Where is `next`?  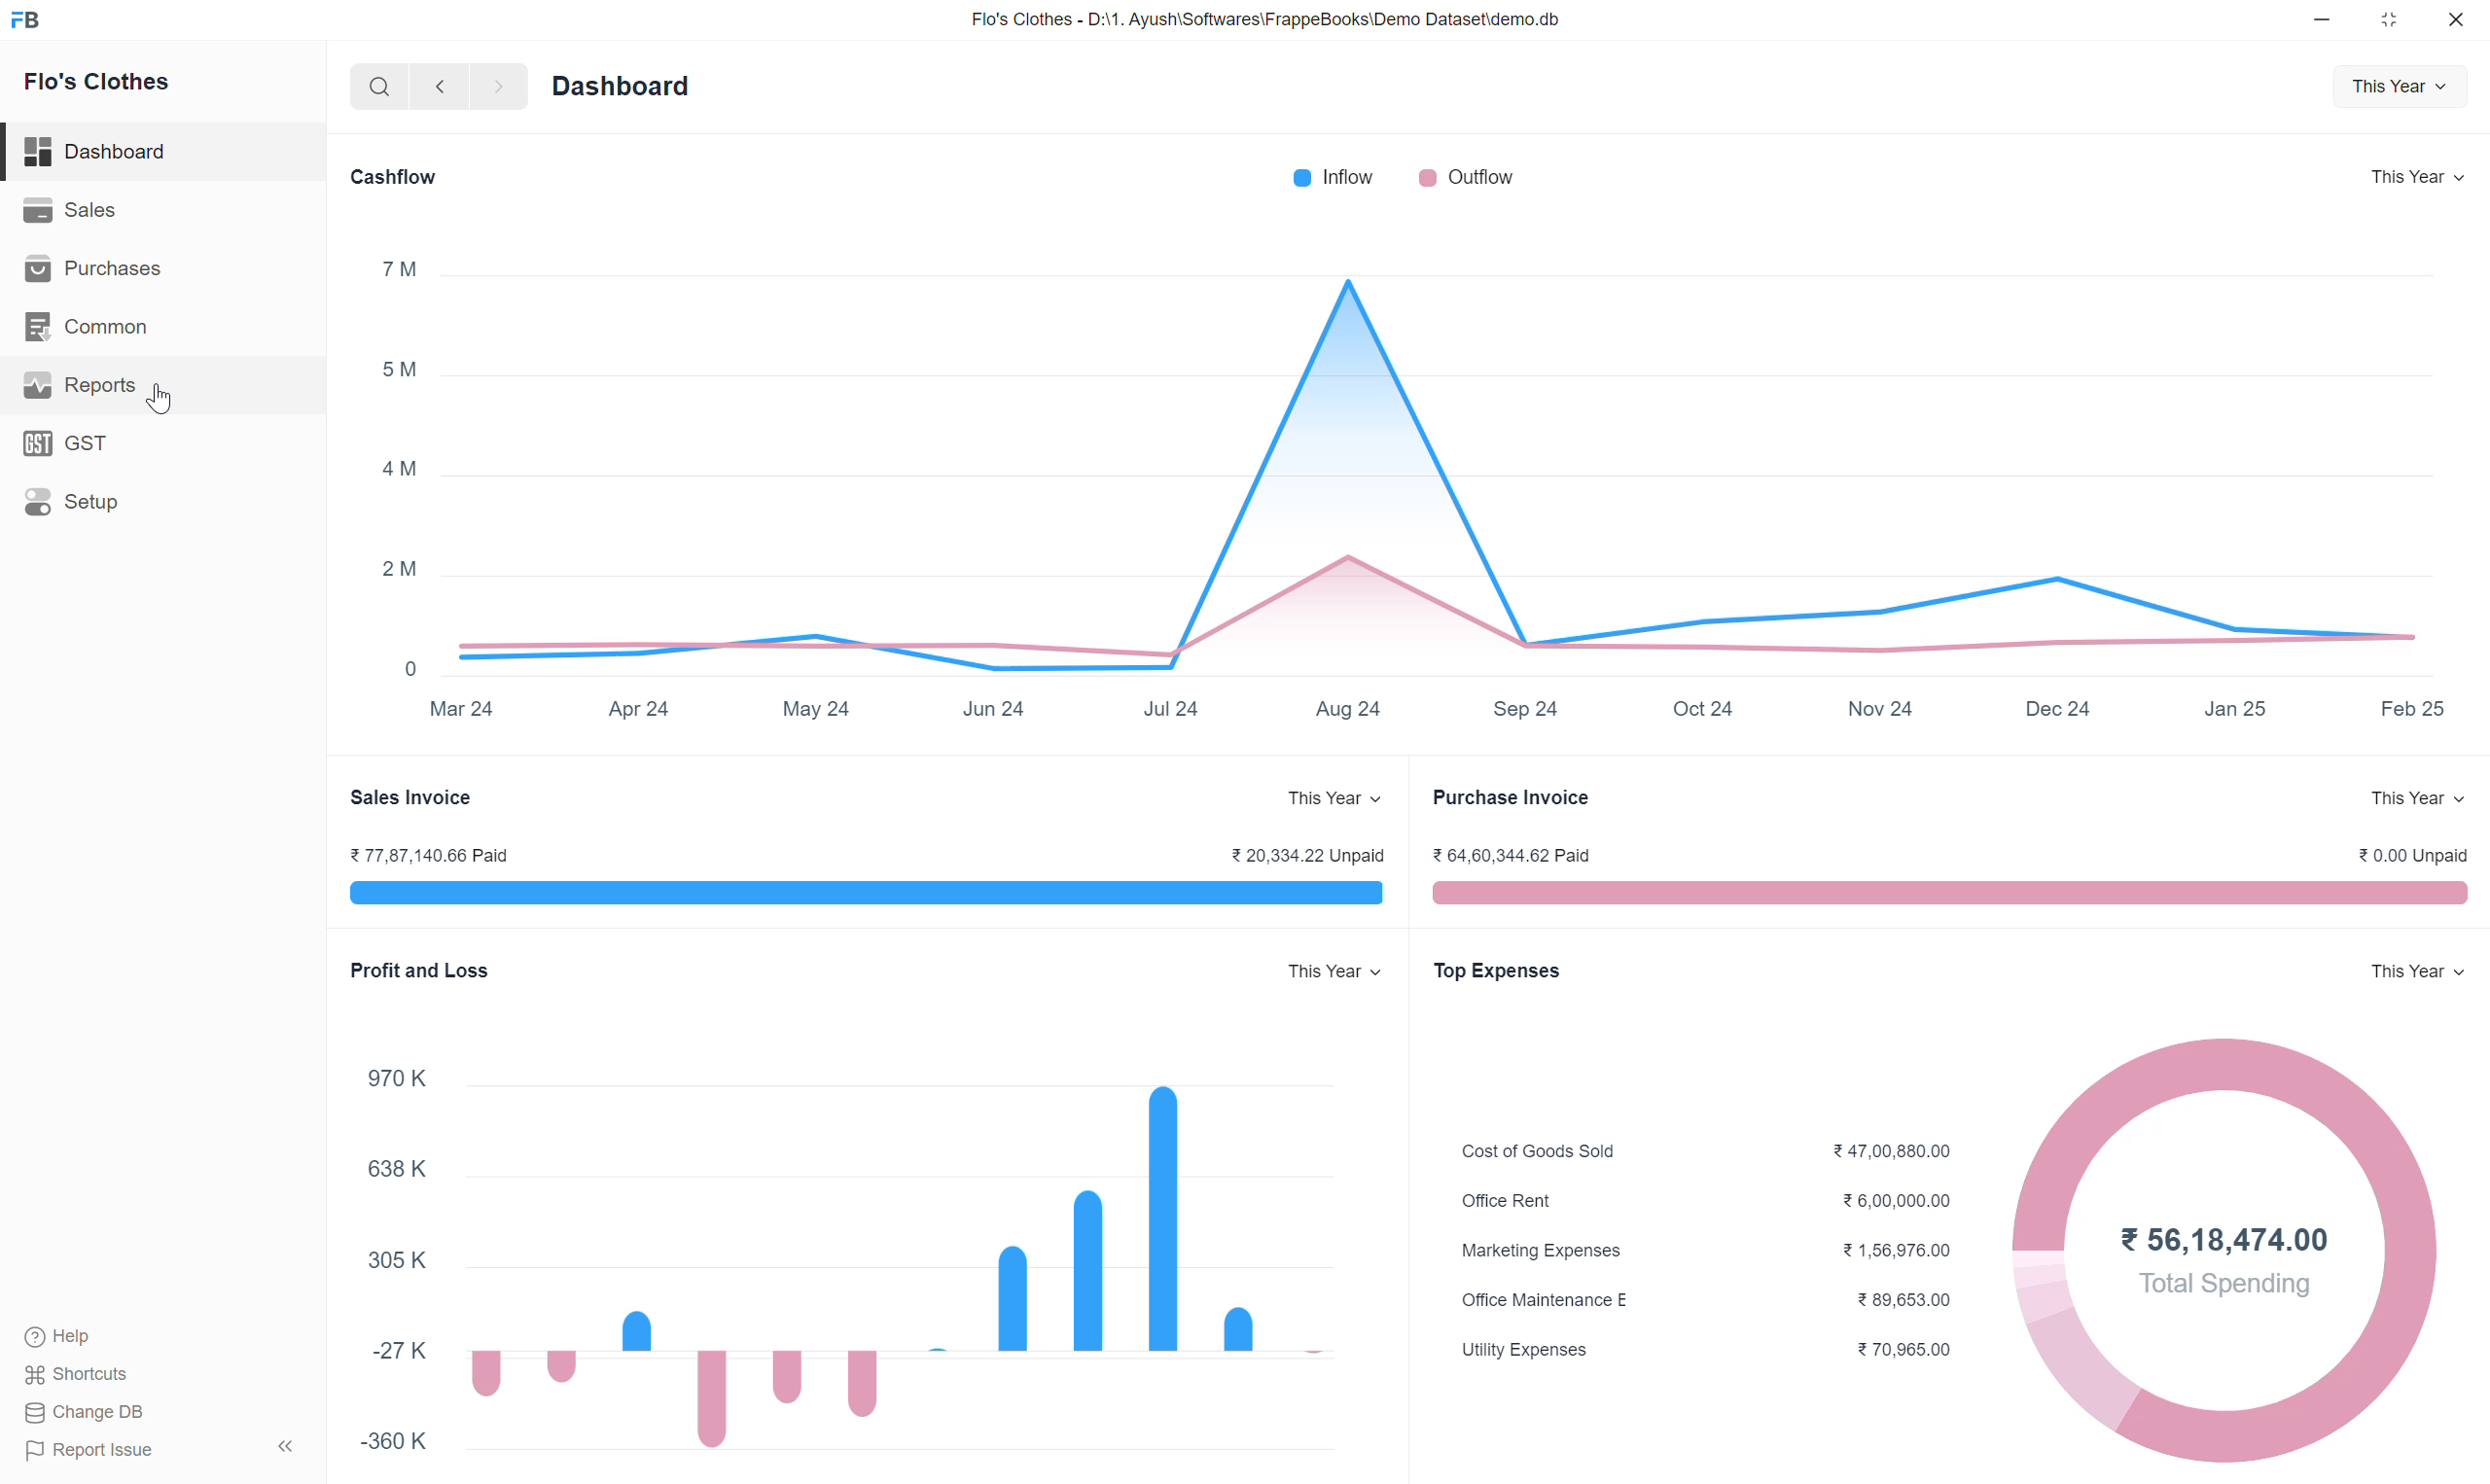
next is located at coordinates (498, 86).